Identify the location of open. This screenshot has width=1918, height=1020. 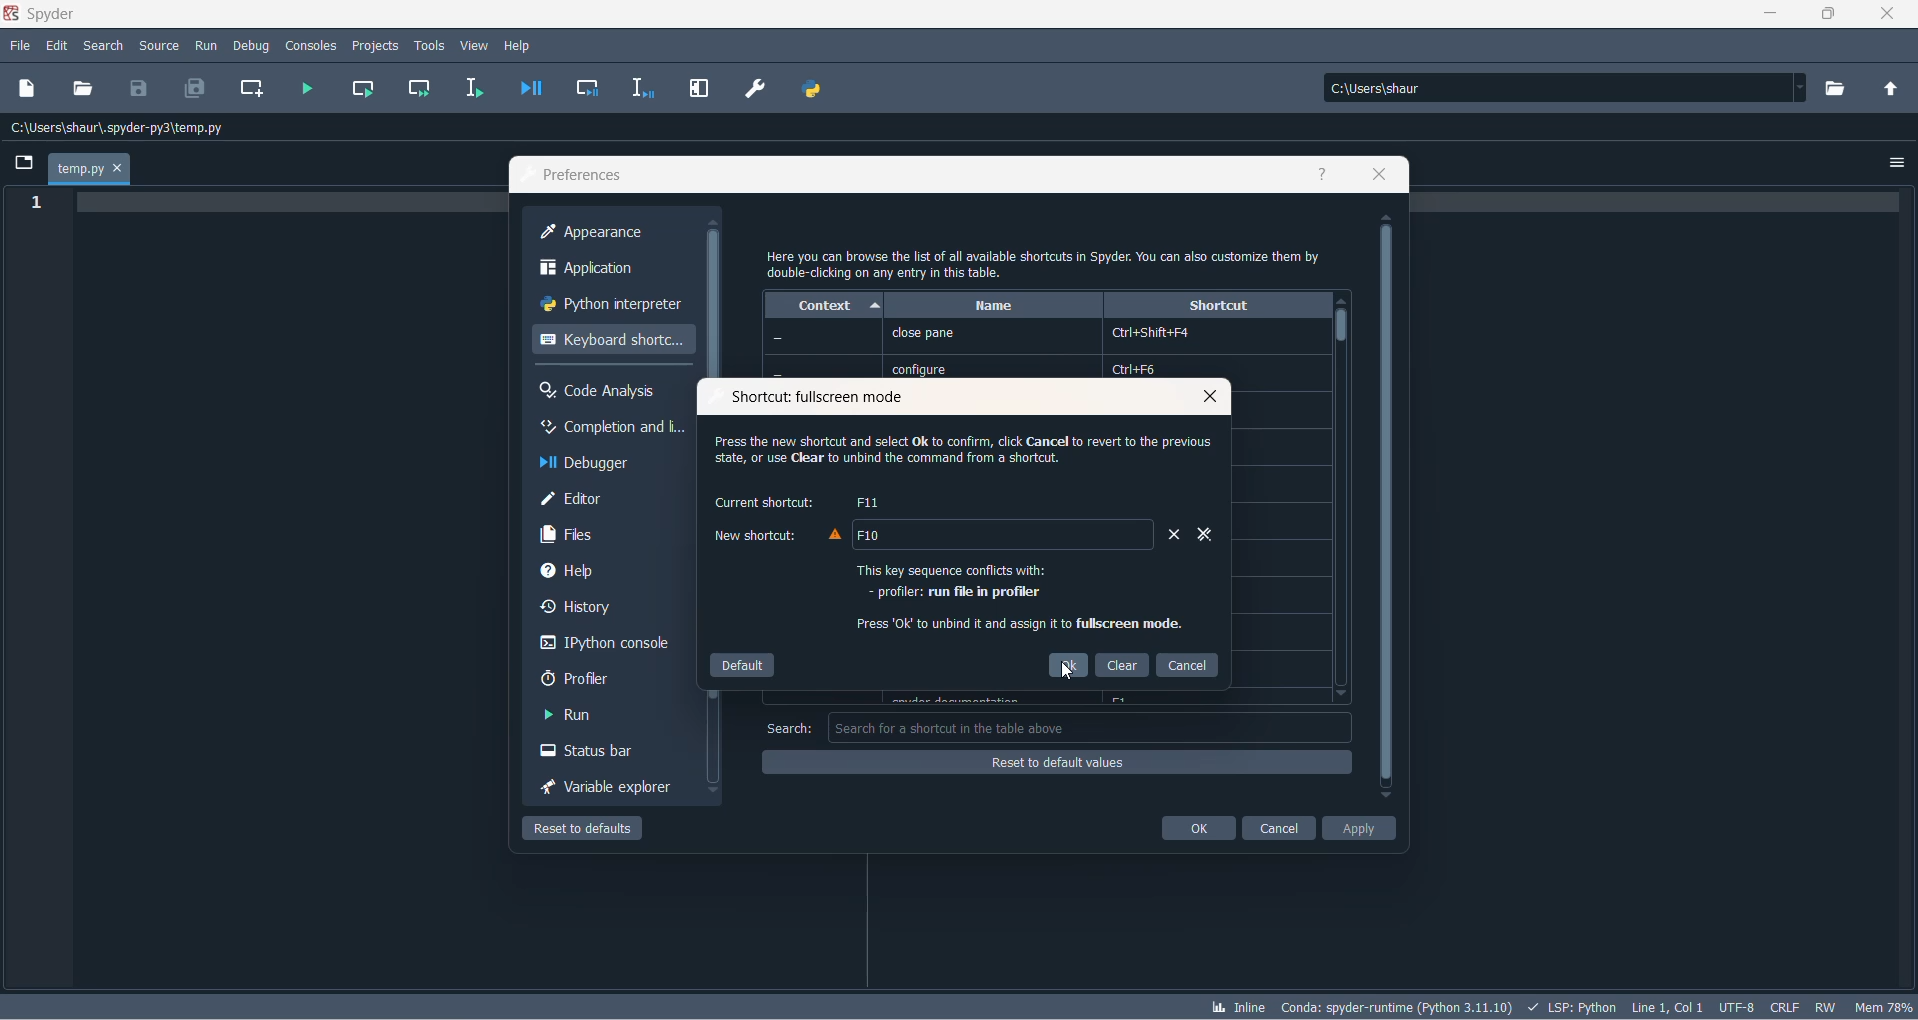
(83, 87).